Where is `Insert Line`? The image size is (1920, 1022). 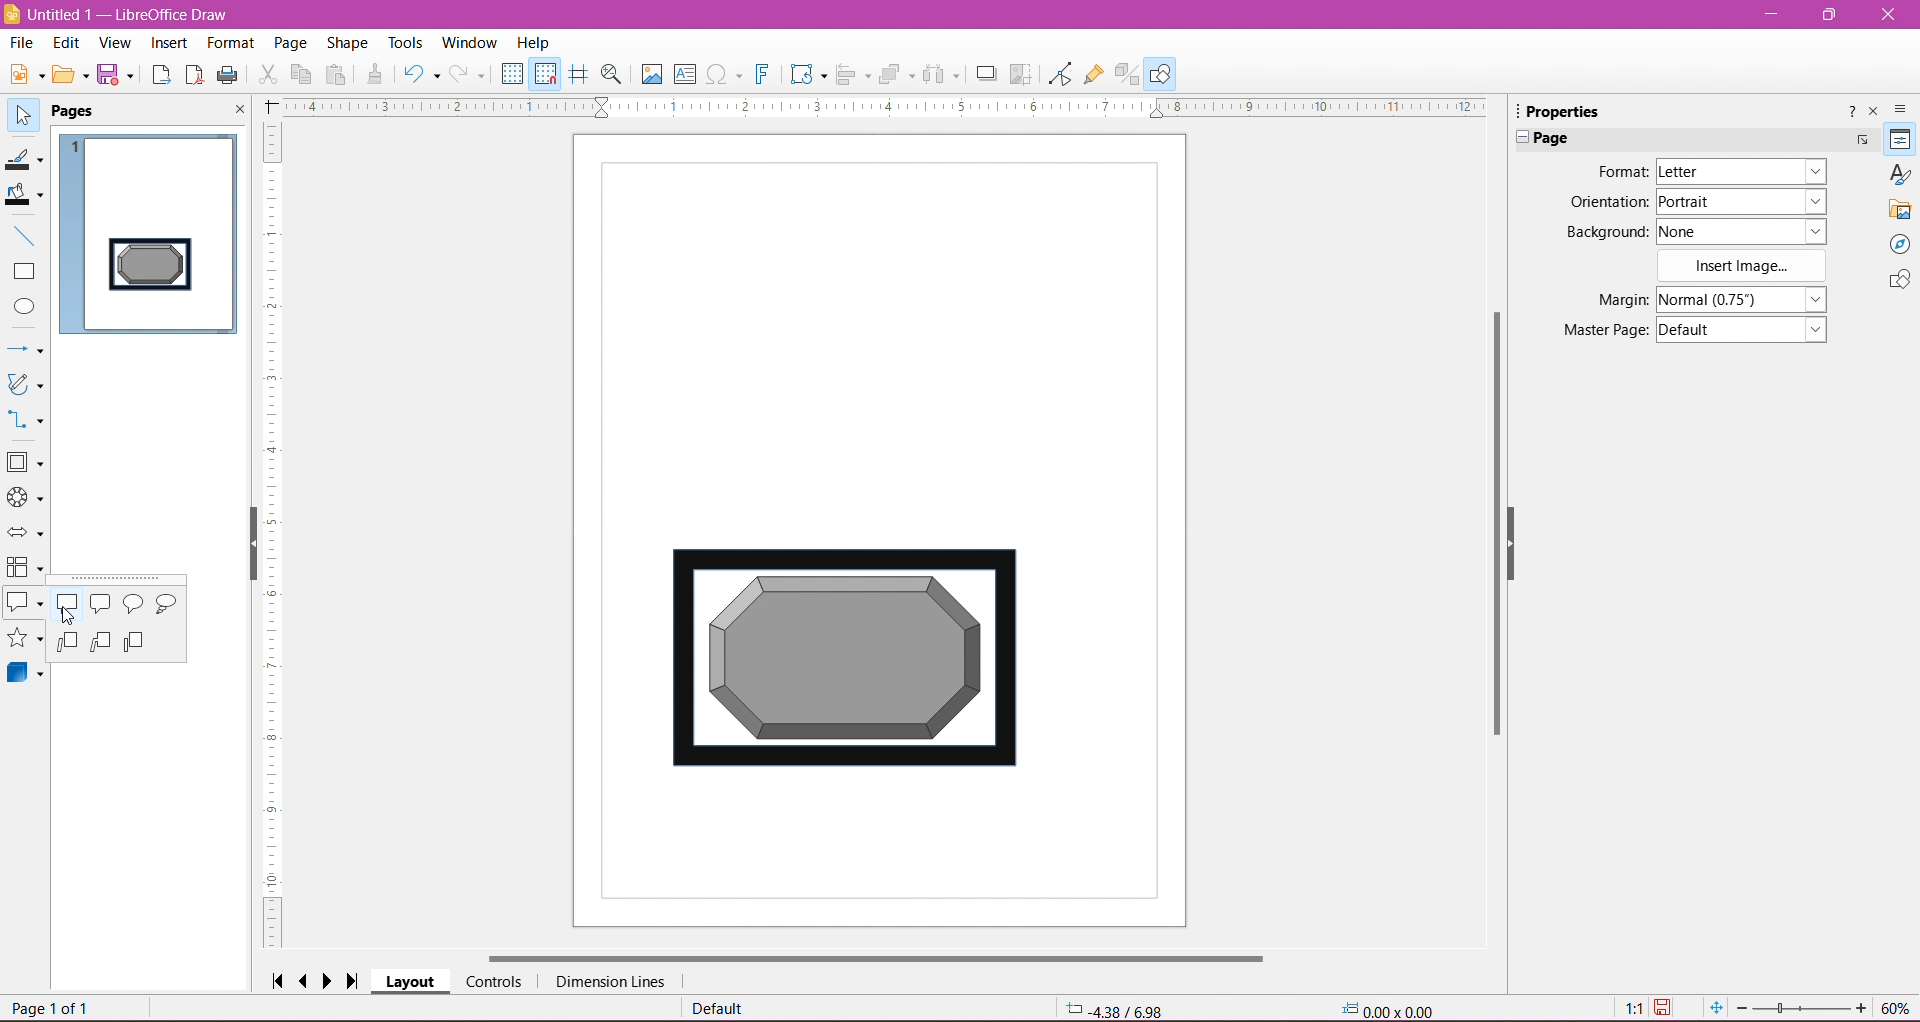 Insert Line is located at coordinates (26, 237).